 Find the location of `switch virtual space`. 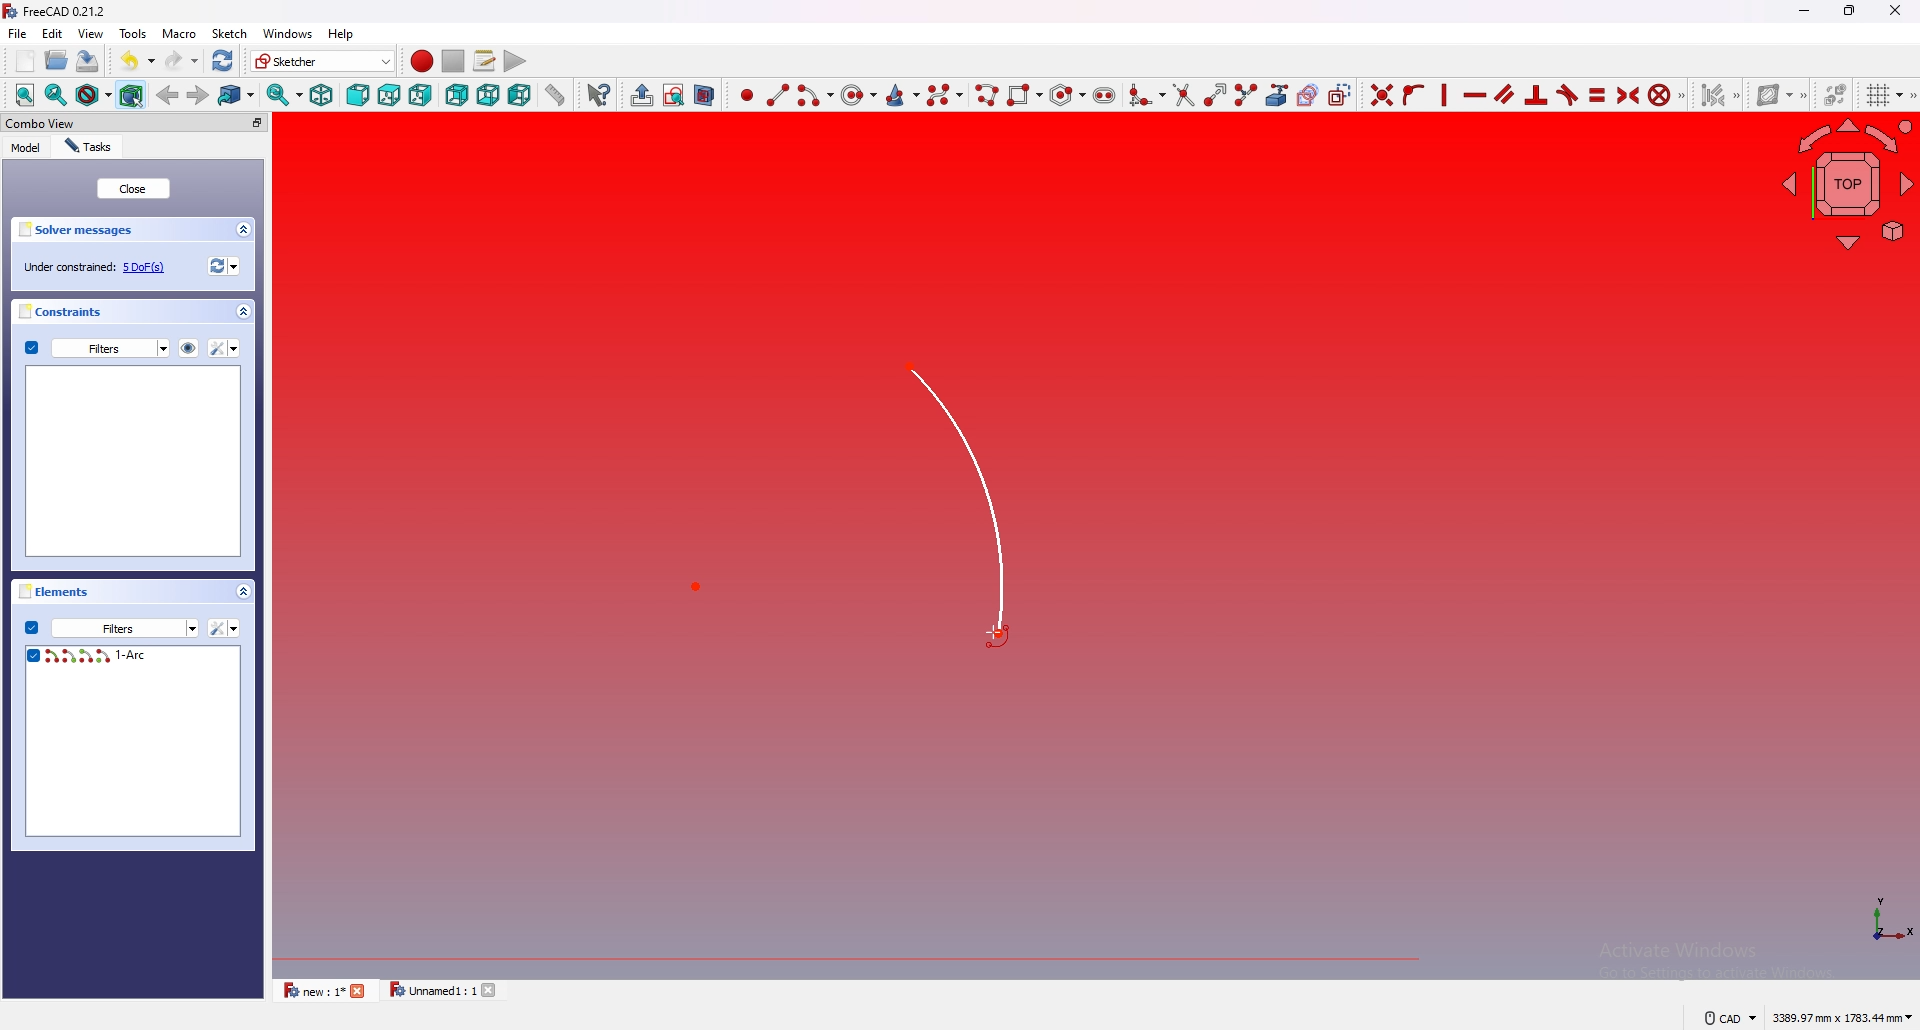

switch virtual space is located at coordinates (1836, 90).